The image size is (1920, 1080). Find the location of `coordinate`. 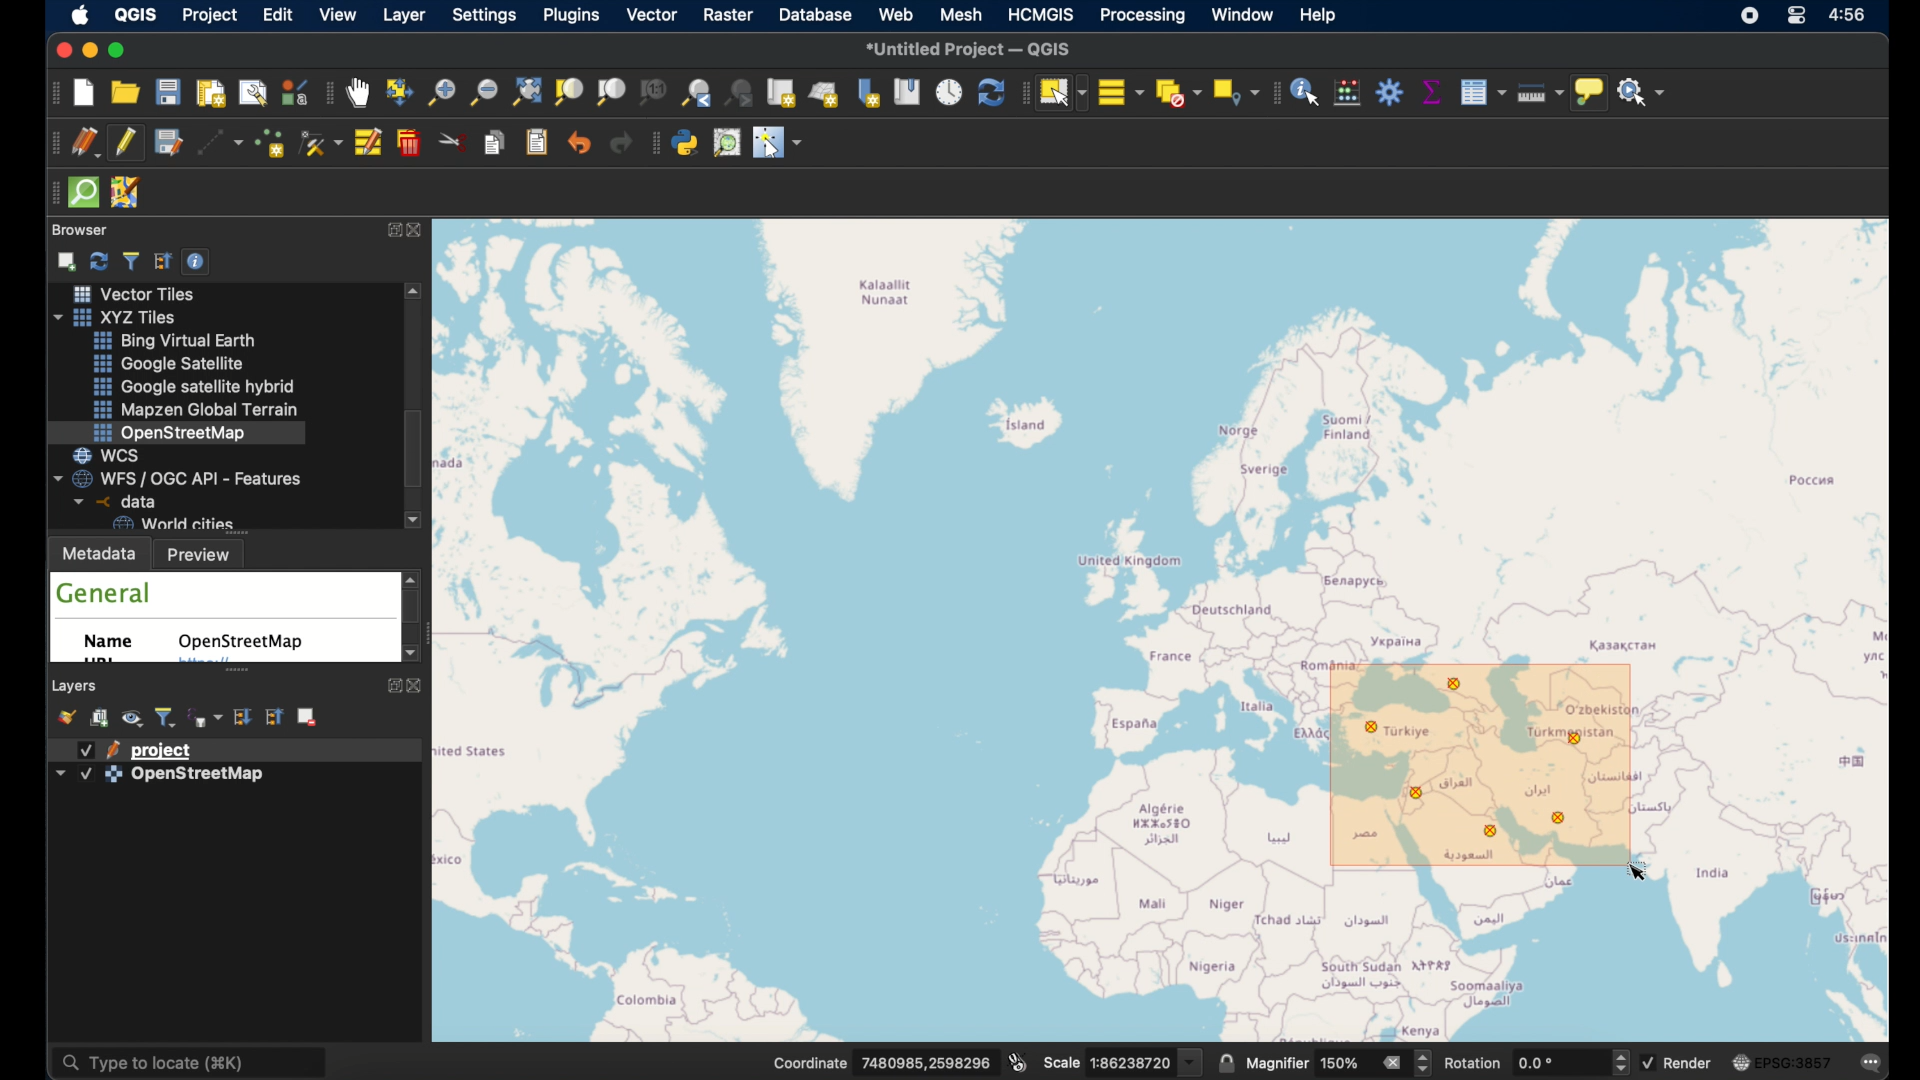

coordinate is located at coordinates (919, 1061).